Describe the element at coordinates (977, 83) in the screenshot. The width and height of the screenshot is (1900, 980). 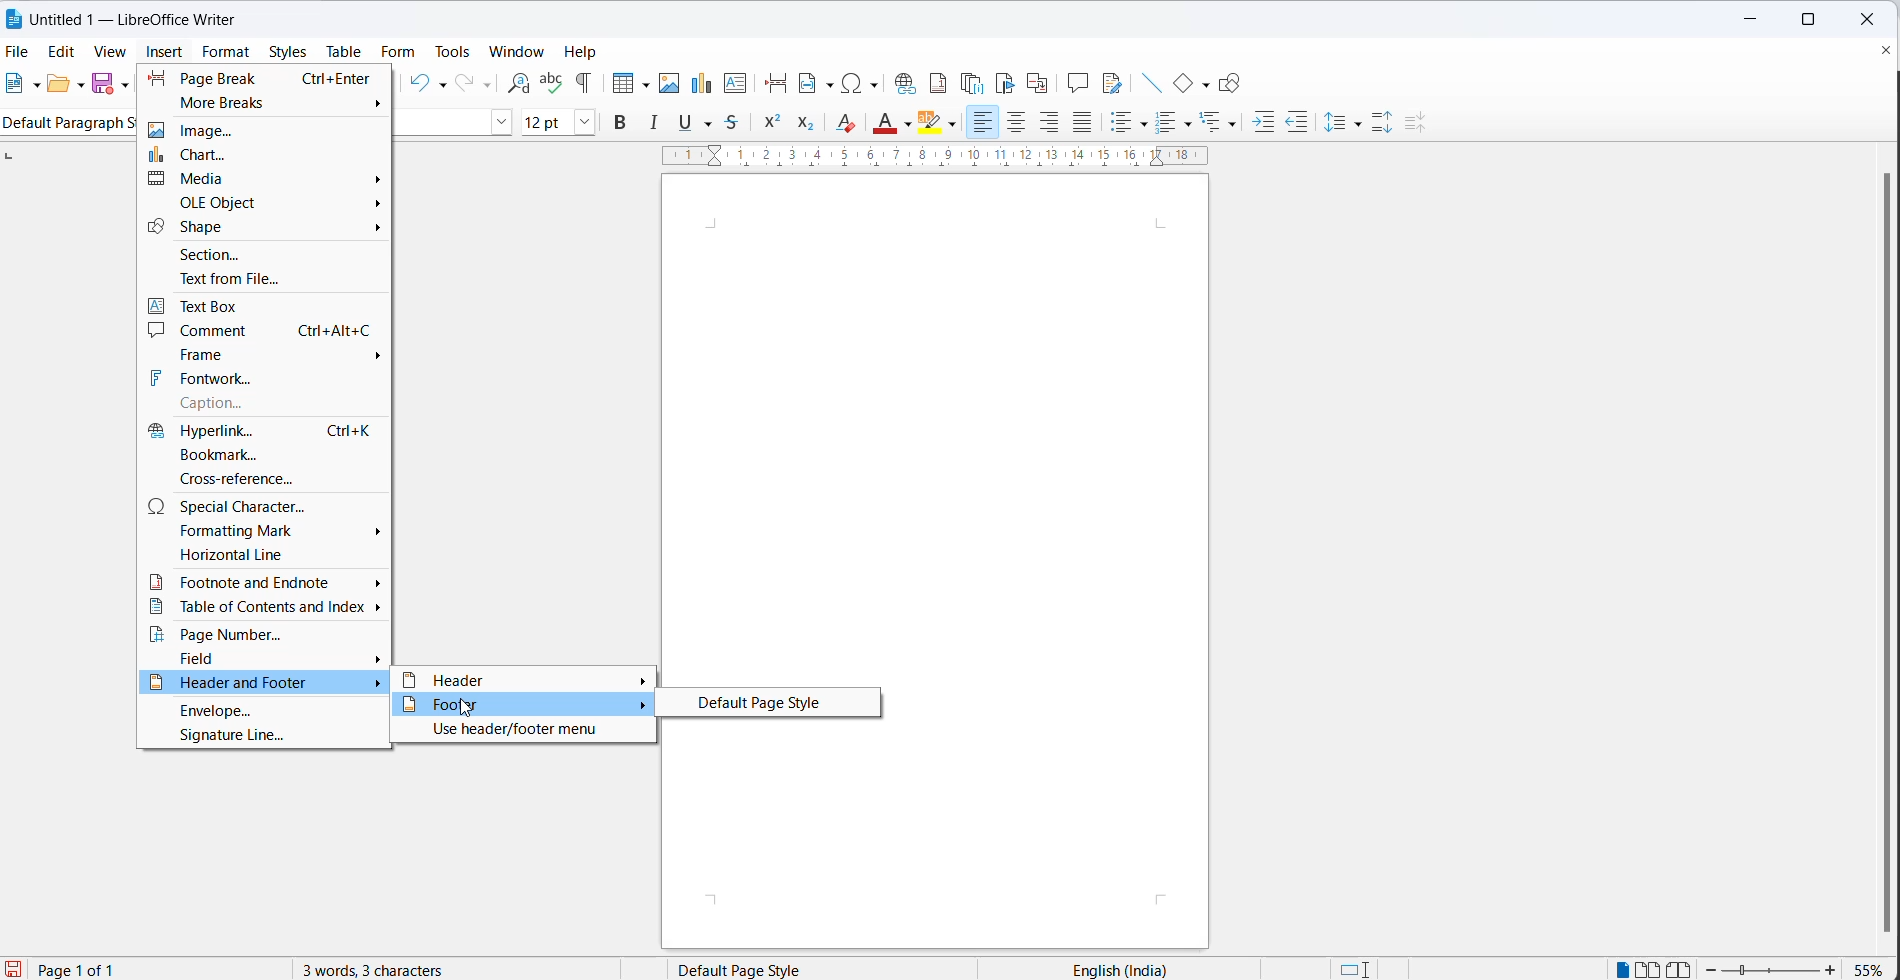
I see `insert endnote` at that location.